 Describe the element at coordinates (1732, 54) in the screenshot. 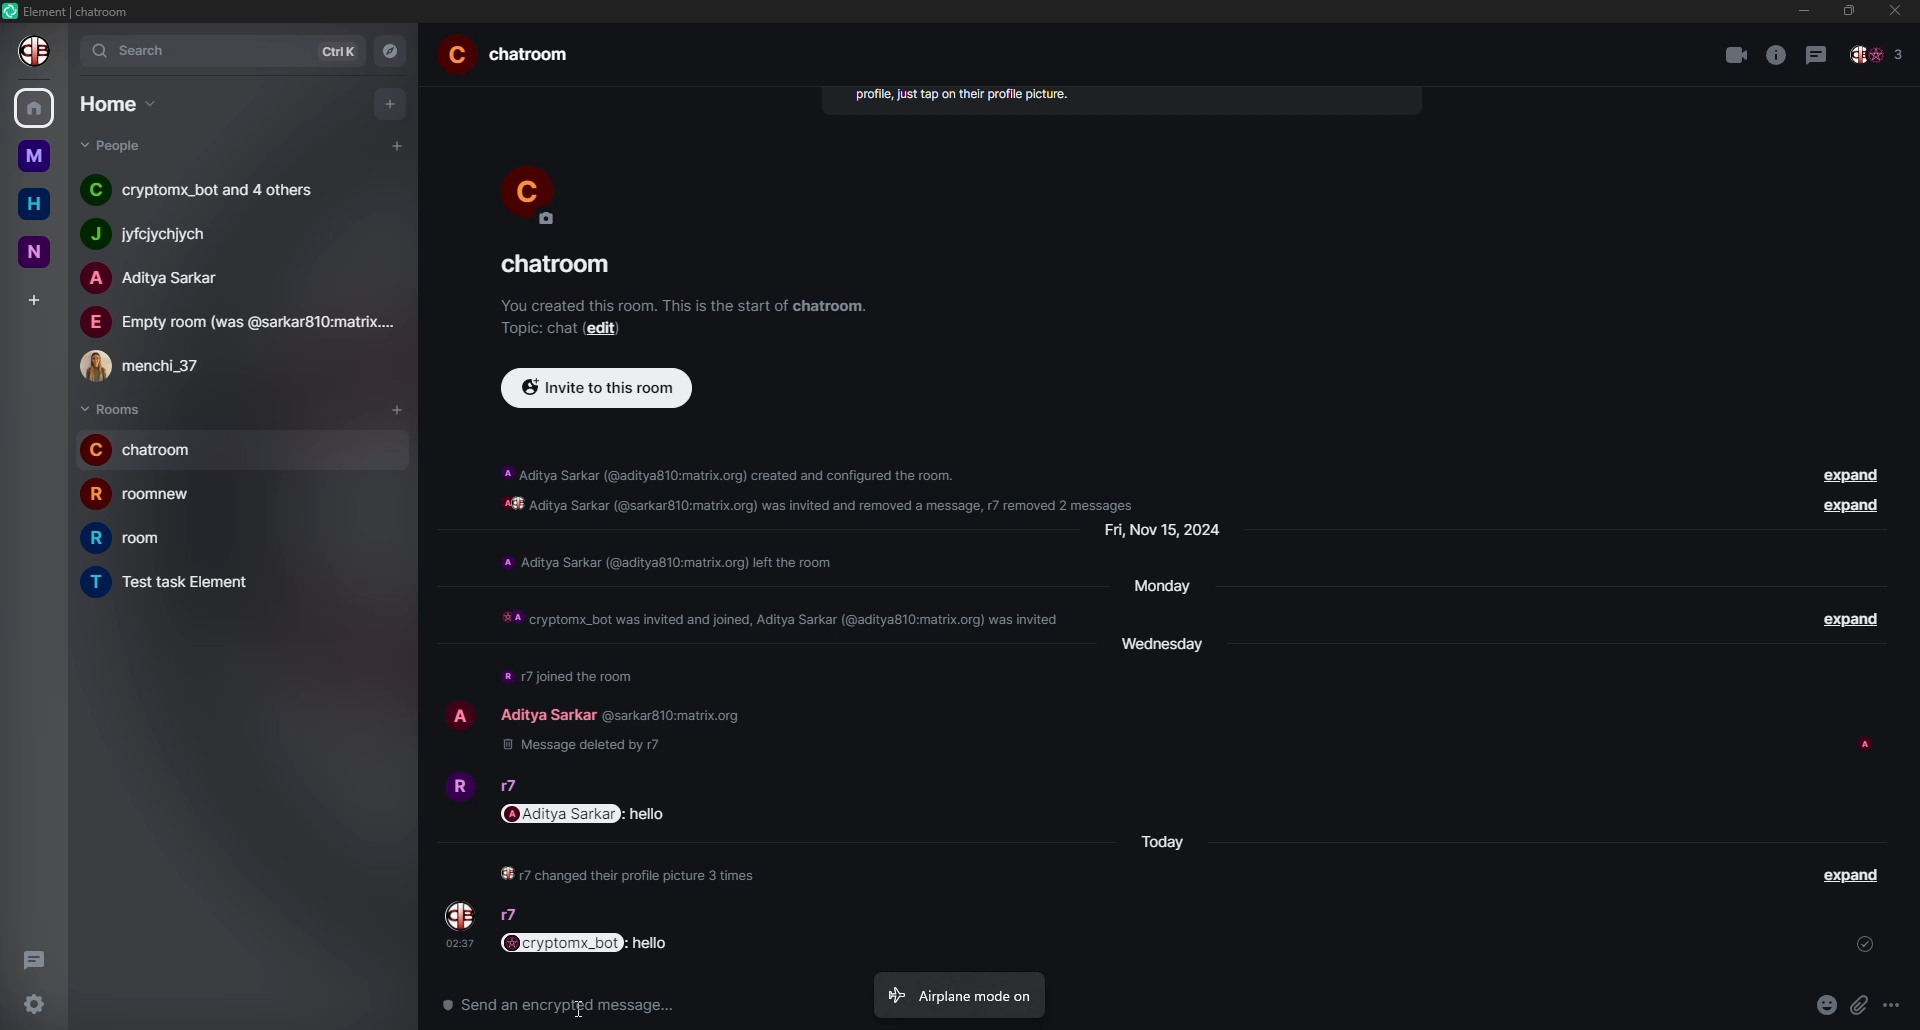

I see `video` at that location.